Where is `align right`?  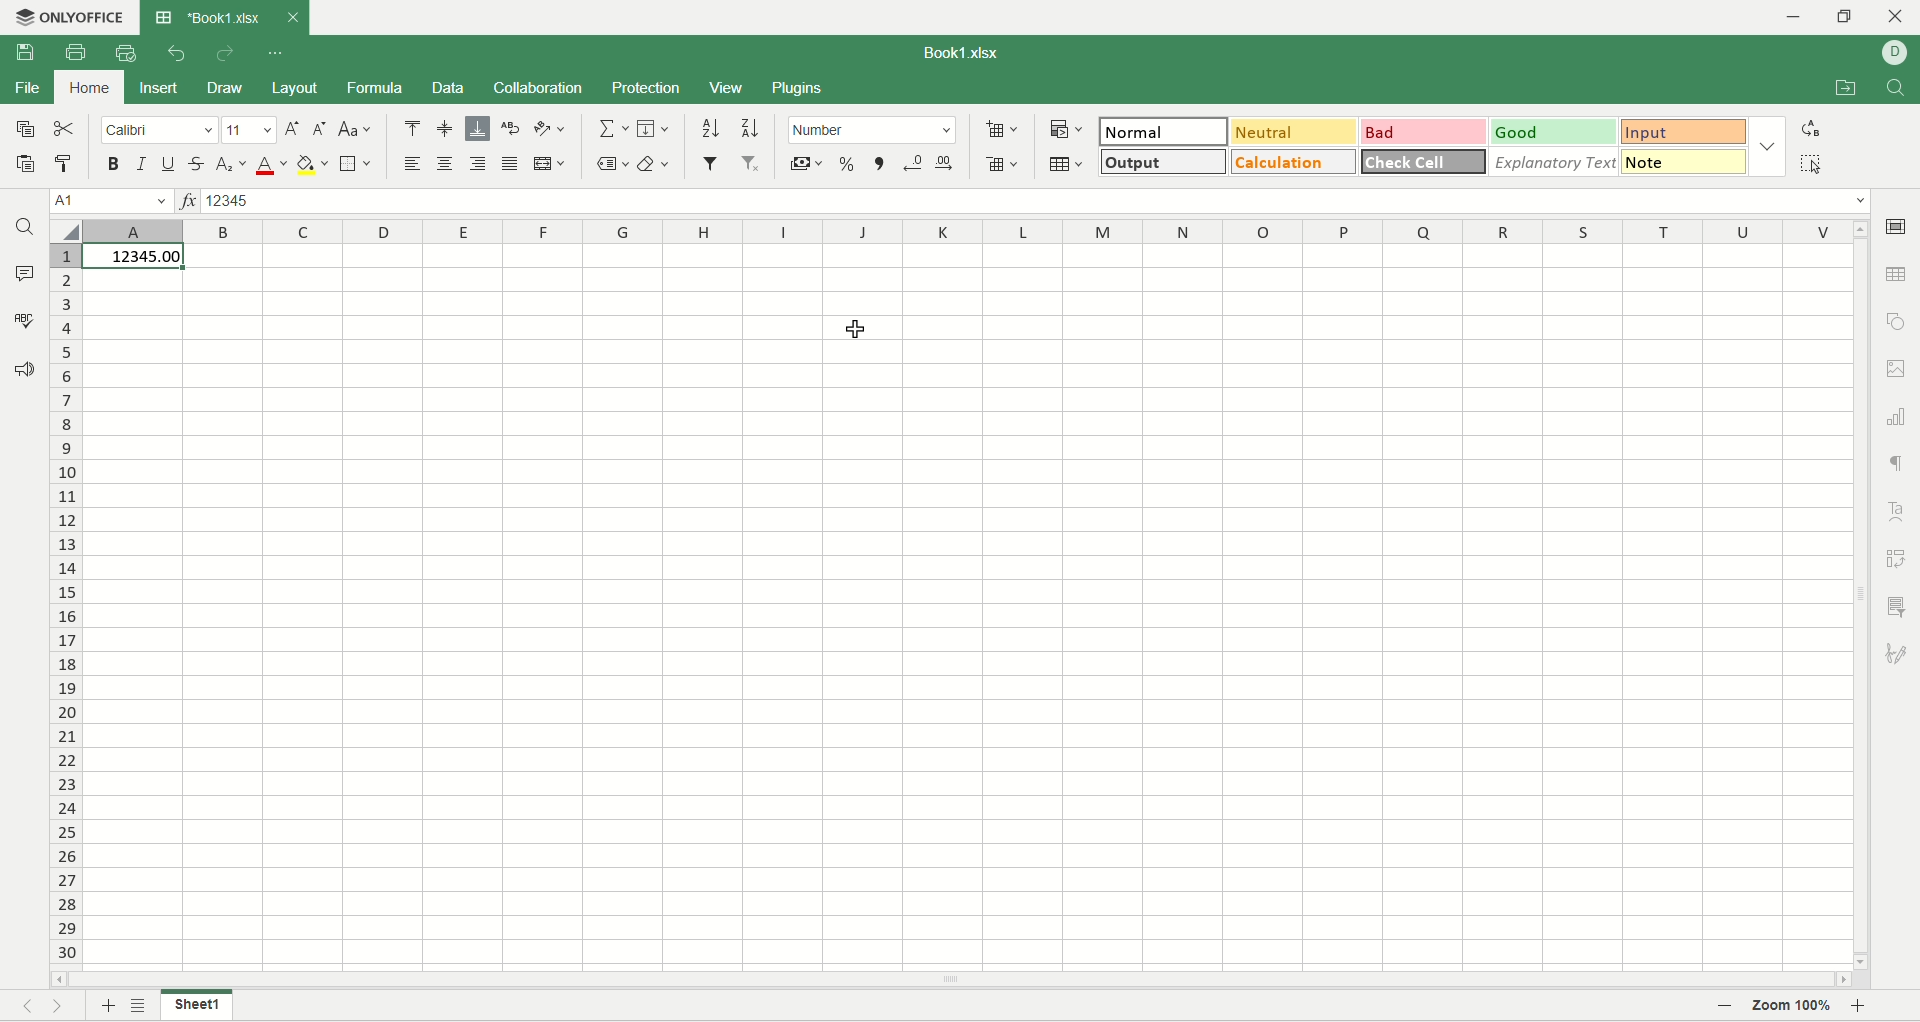
align right is located at coordinates (480, 165).